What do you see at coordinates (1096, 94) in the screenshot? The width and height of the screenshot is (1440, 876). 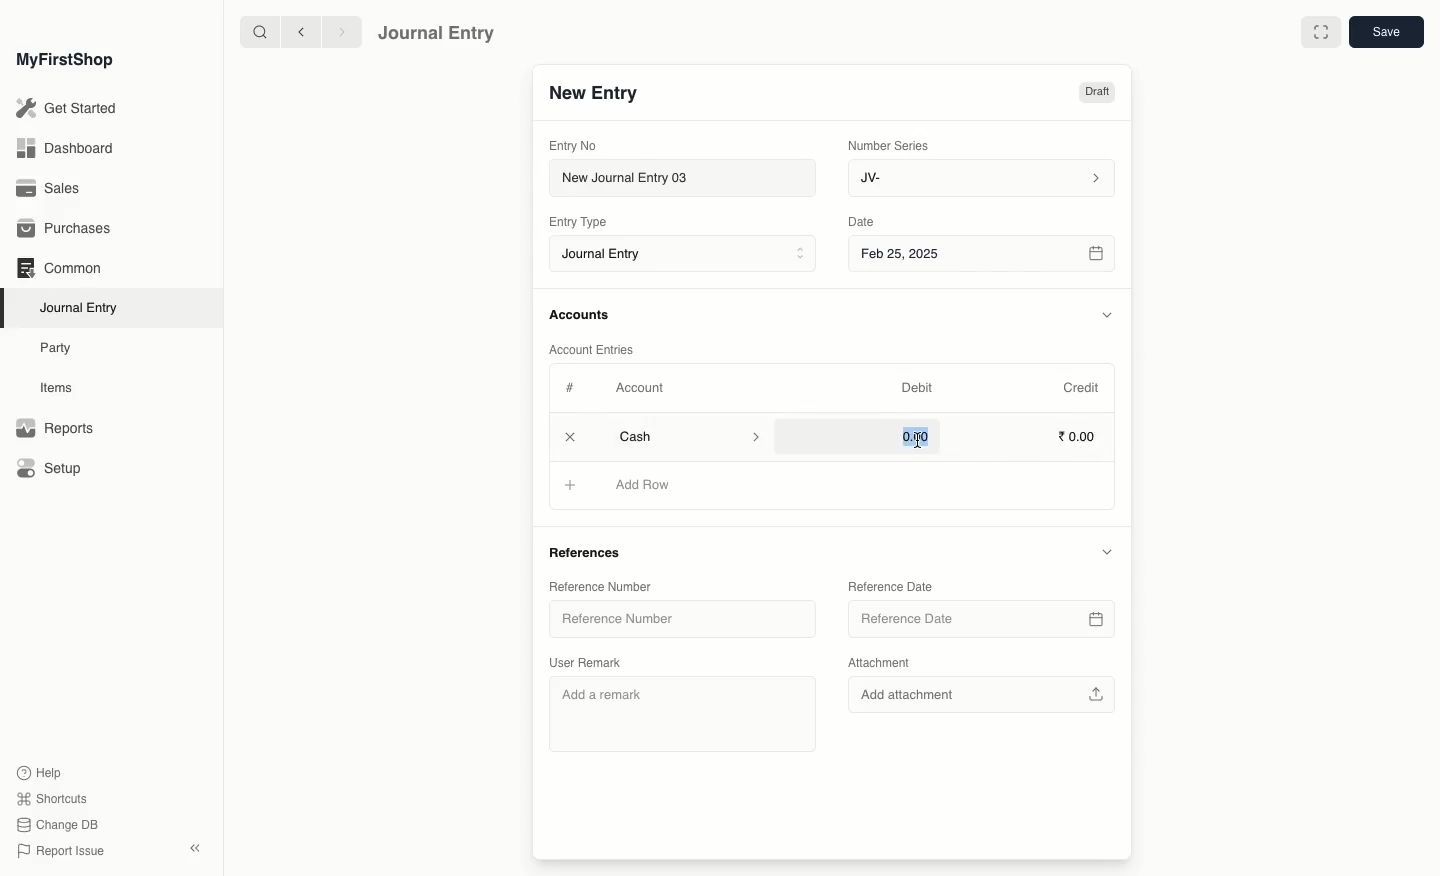 I see `Draft` at bounding box center [1096, 94].